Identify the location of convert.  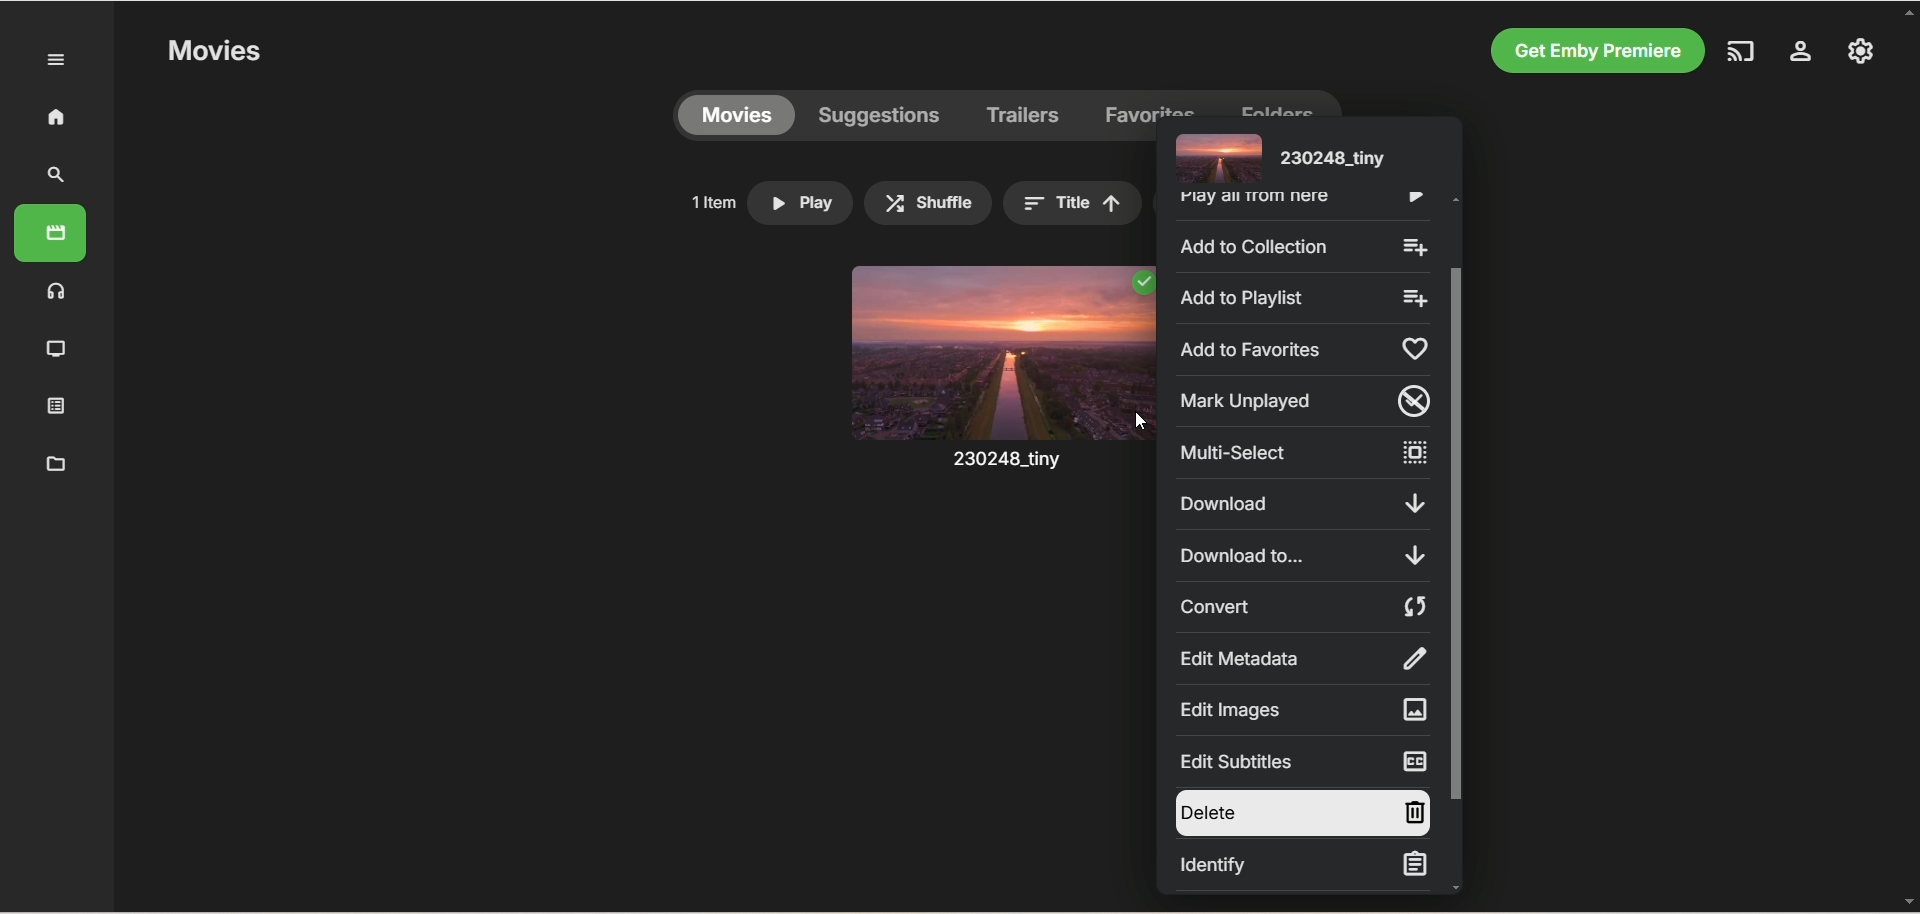
(1303, 607).